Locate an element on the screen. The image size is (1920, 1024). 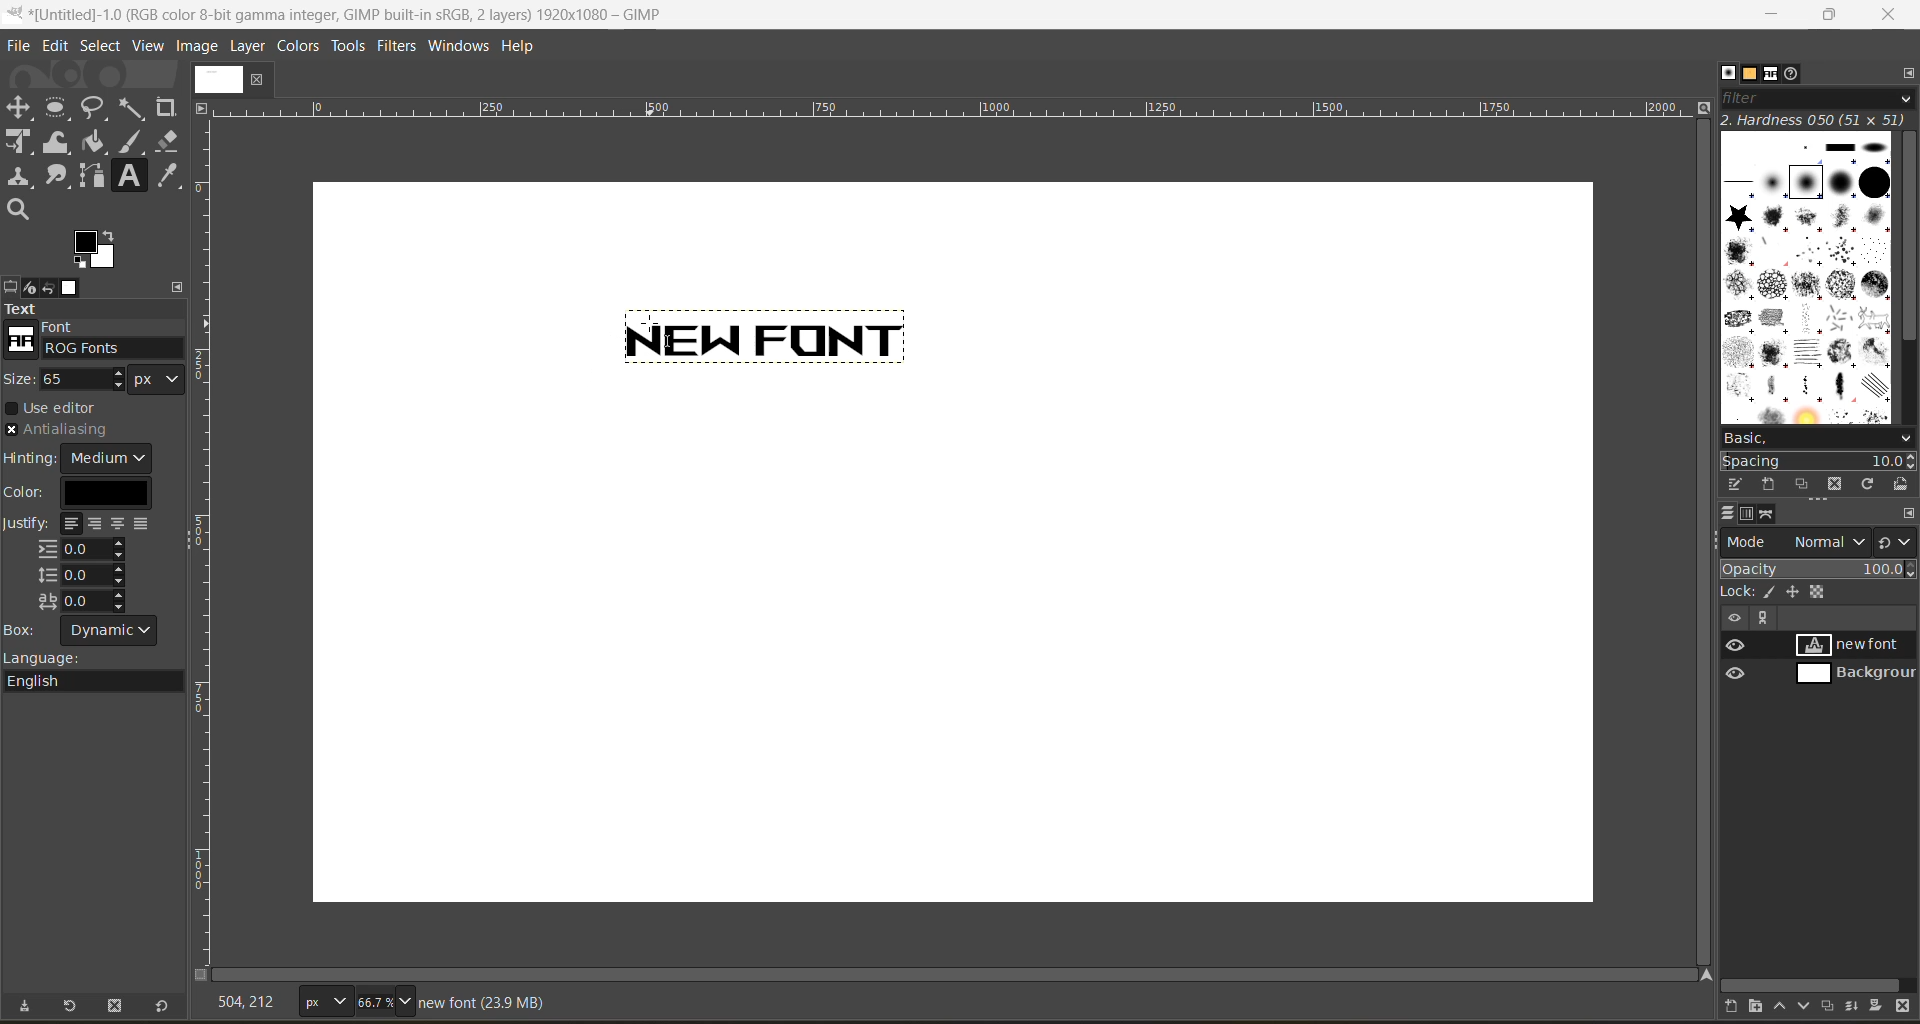
box is located at coordinates (91, 632).